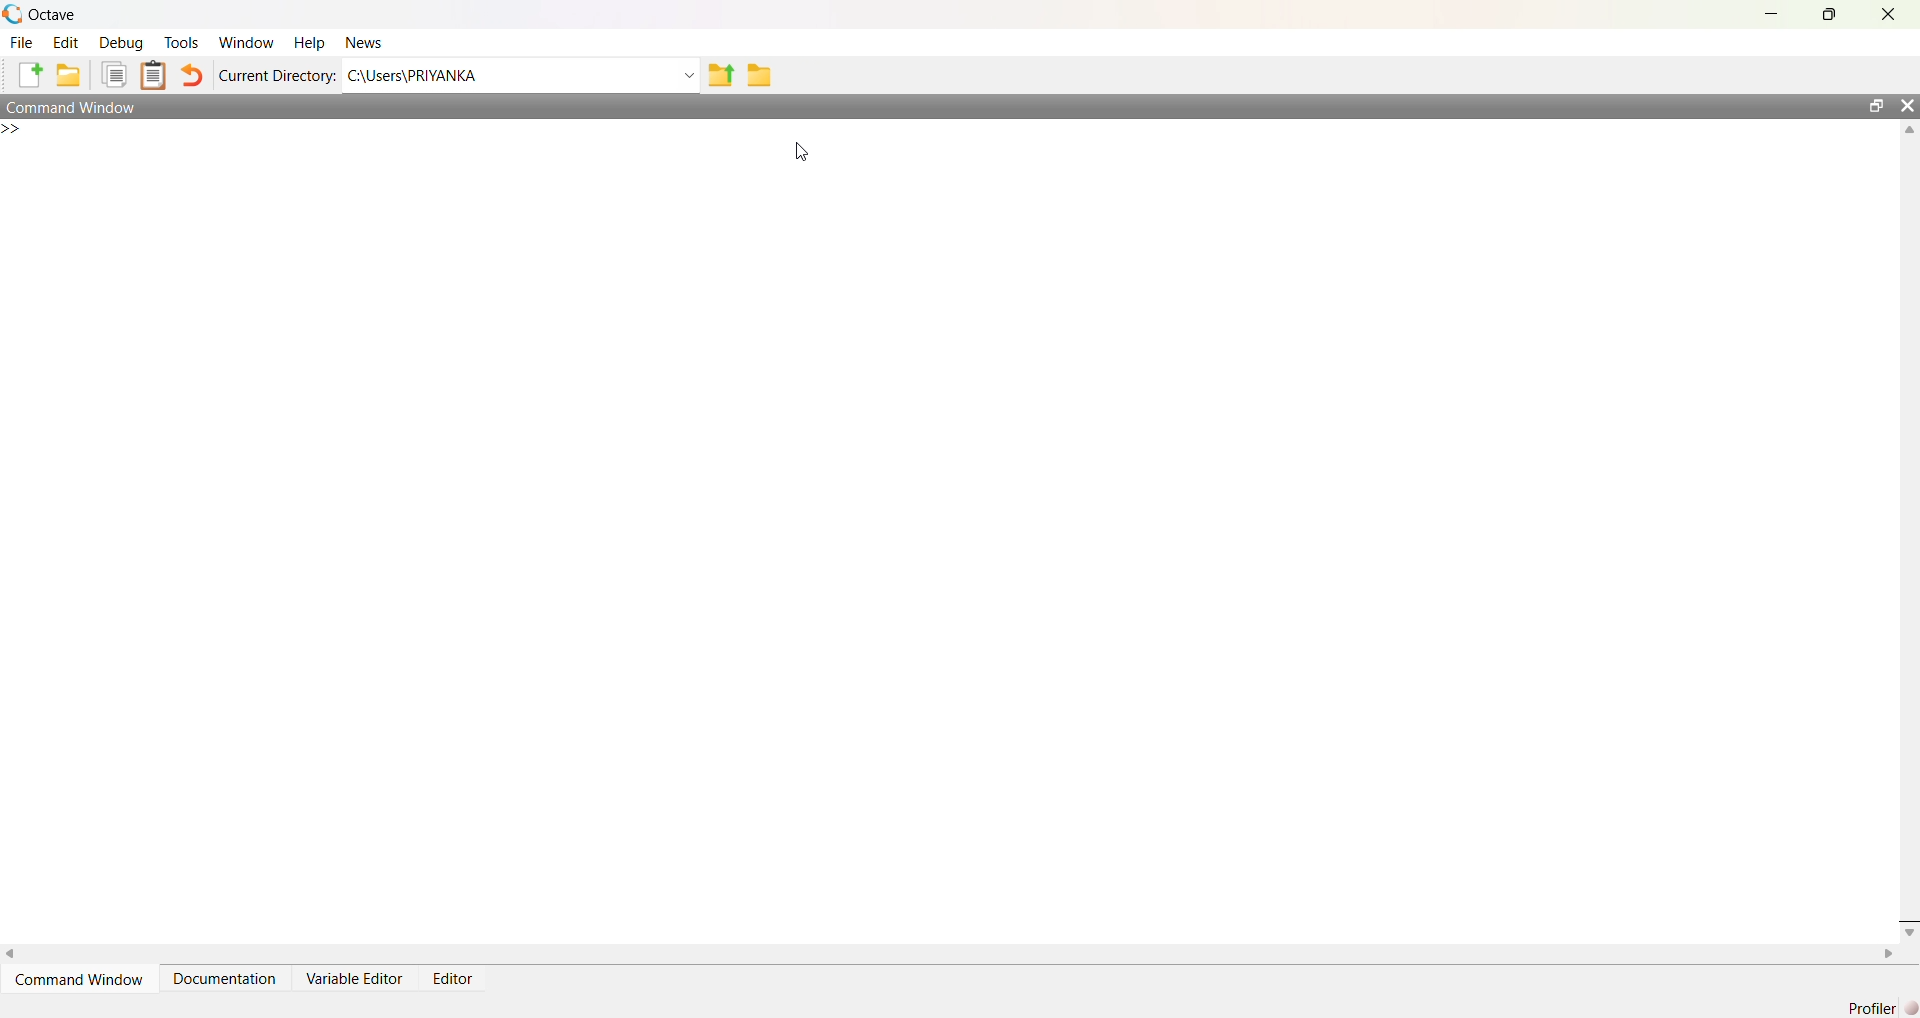  I want to click on Variable Editor, so click(353, 978).